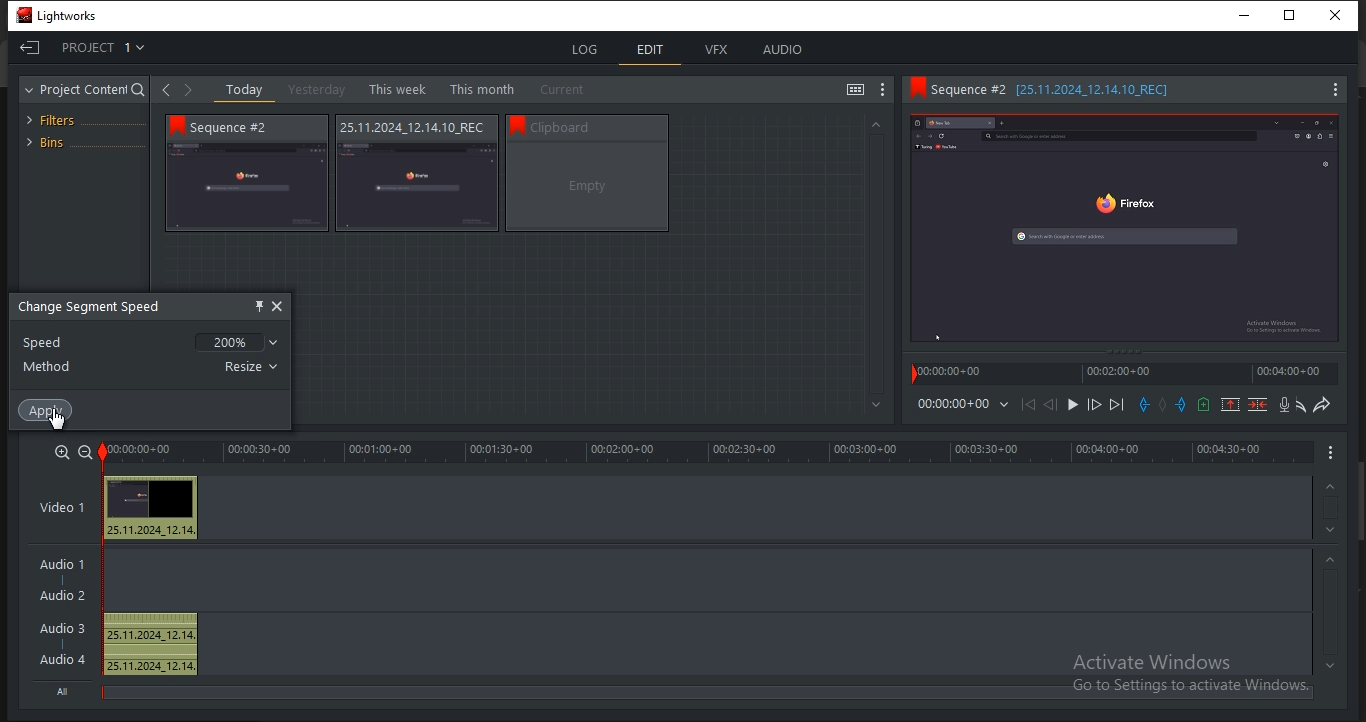 The height and width of the screenshot is (722, 1366). What do you see at coordinates (65, 506) in the screenshot?
I see `video 1` at bounding box center [65, 506].